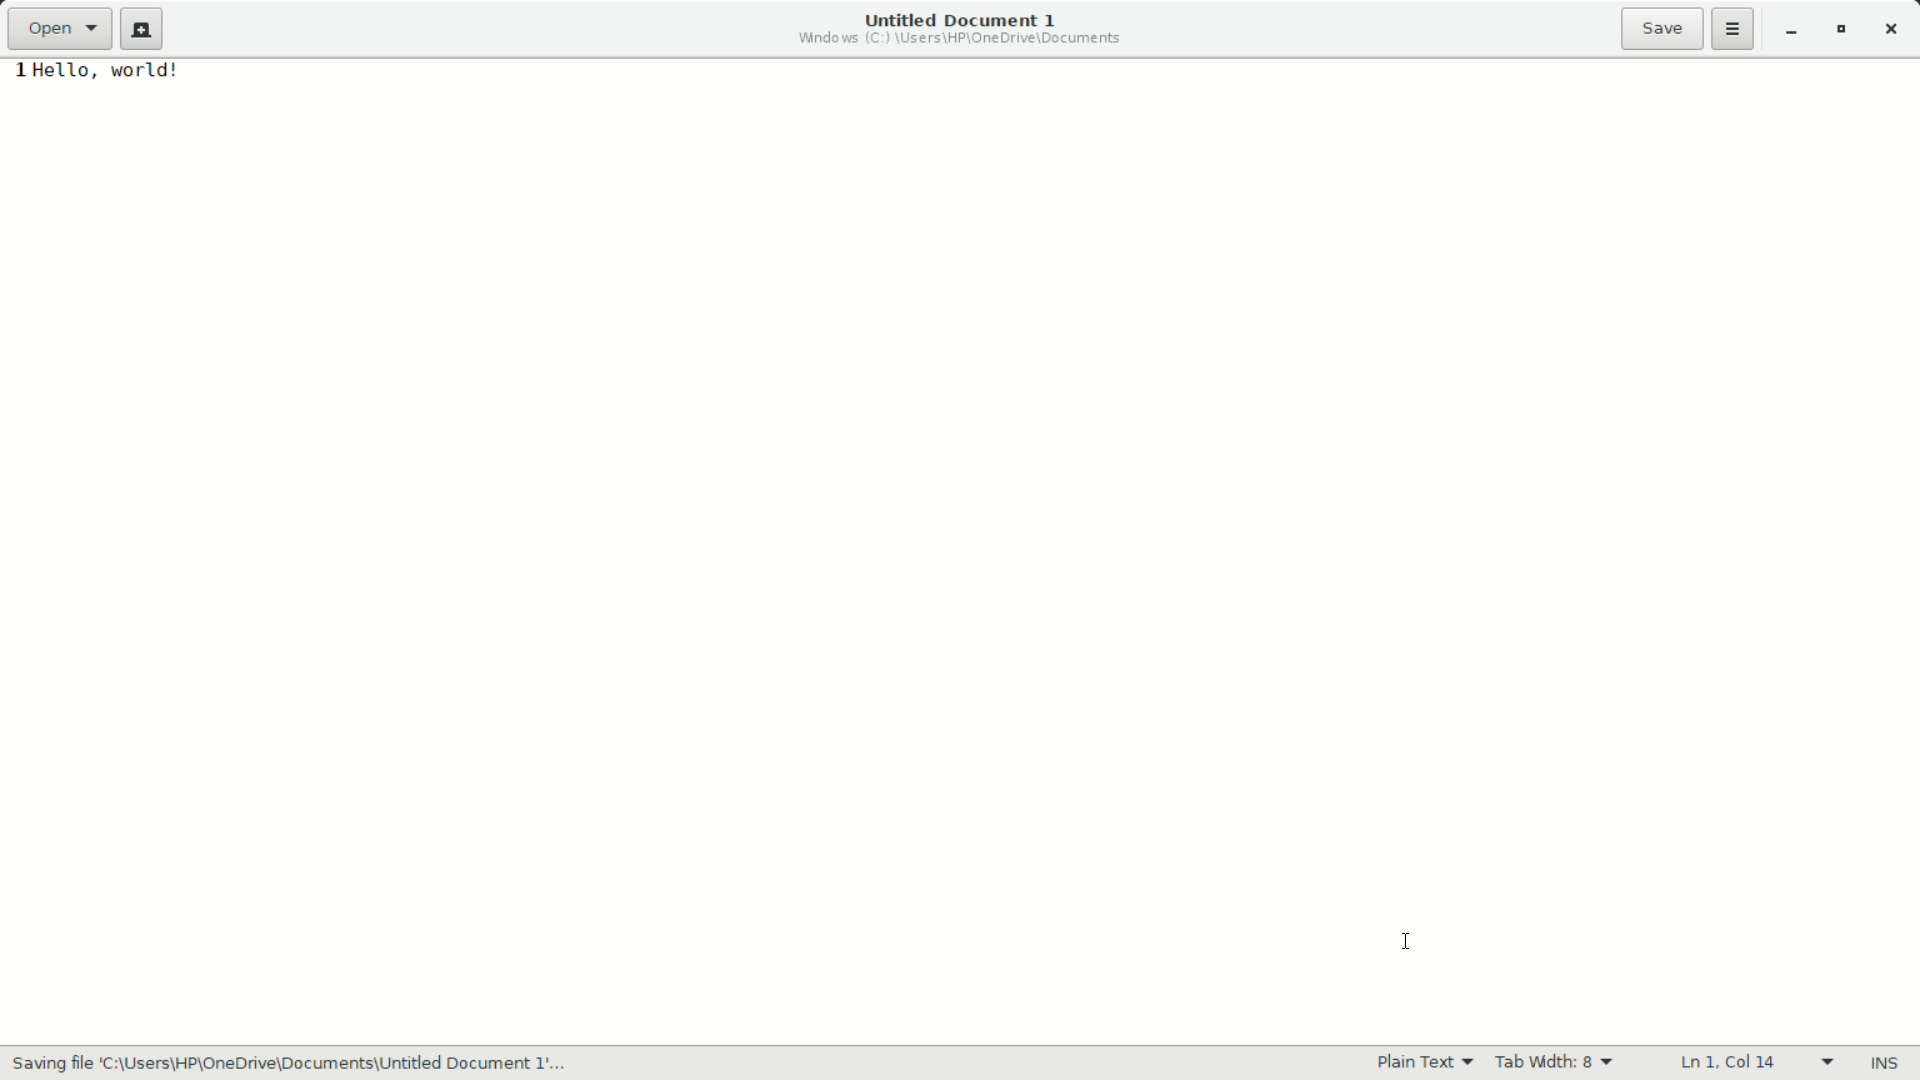 The width and height of the screenshot is (1920, 1080). I want to click on close app, so click(1897, 30).